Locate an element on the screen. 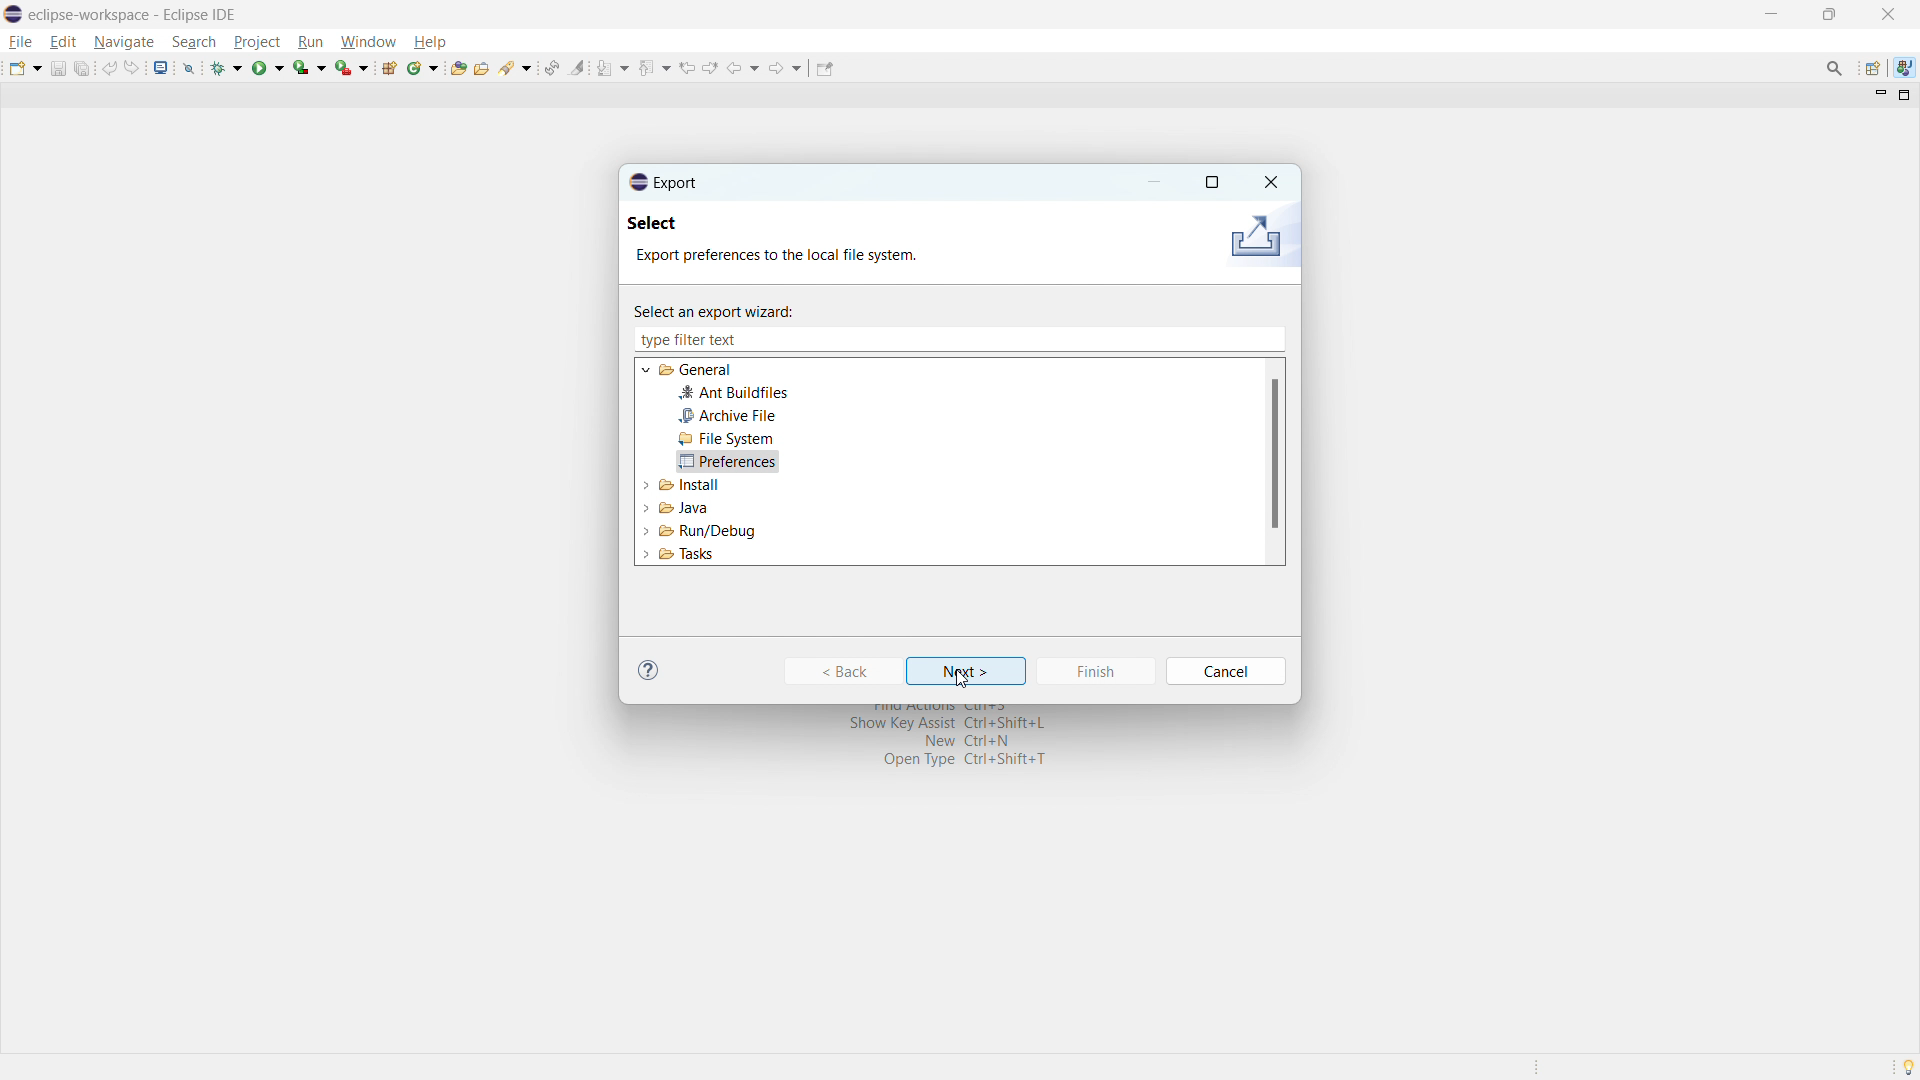 The image size is (1920, 1080). search is located at coordinates (194, 42).